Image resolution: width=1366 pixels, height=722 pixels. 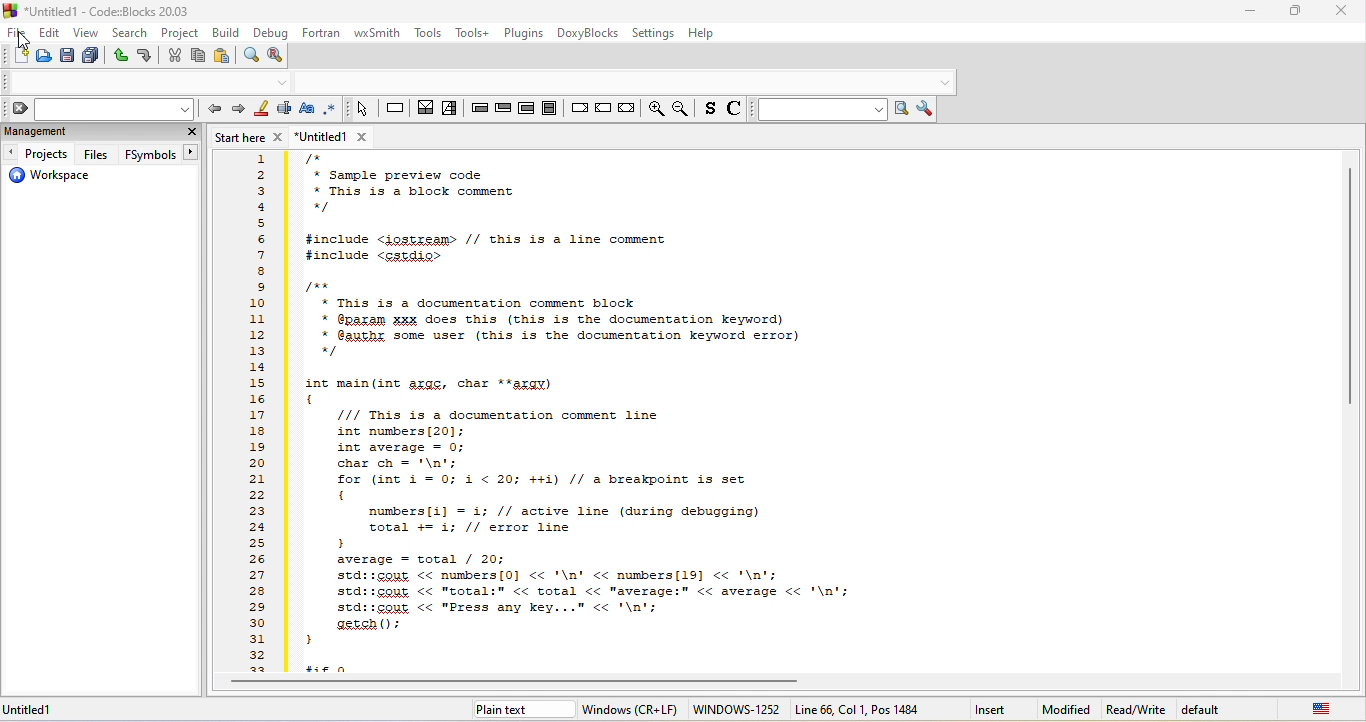 I want to click on find, so click(x=250, y=55).